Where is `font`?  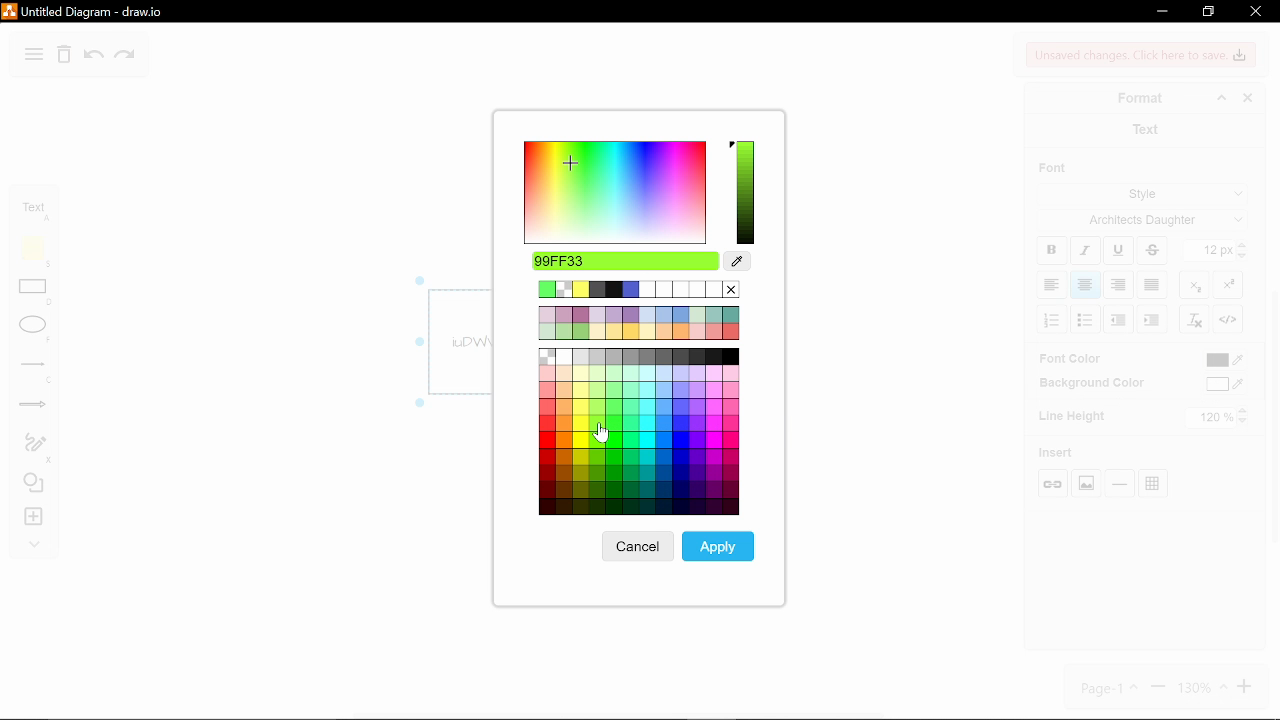
font is located at coordinates (1056, 167).